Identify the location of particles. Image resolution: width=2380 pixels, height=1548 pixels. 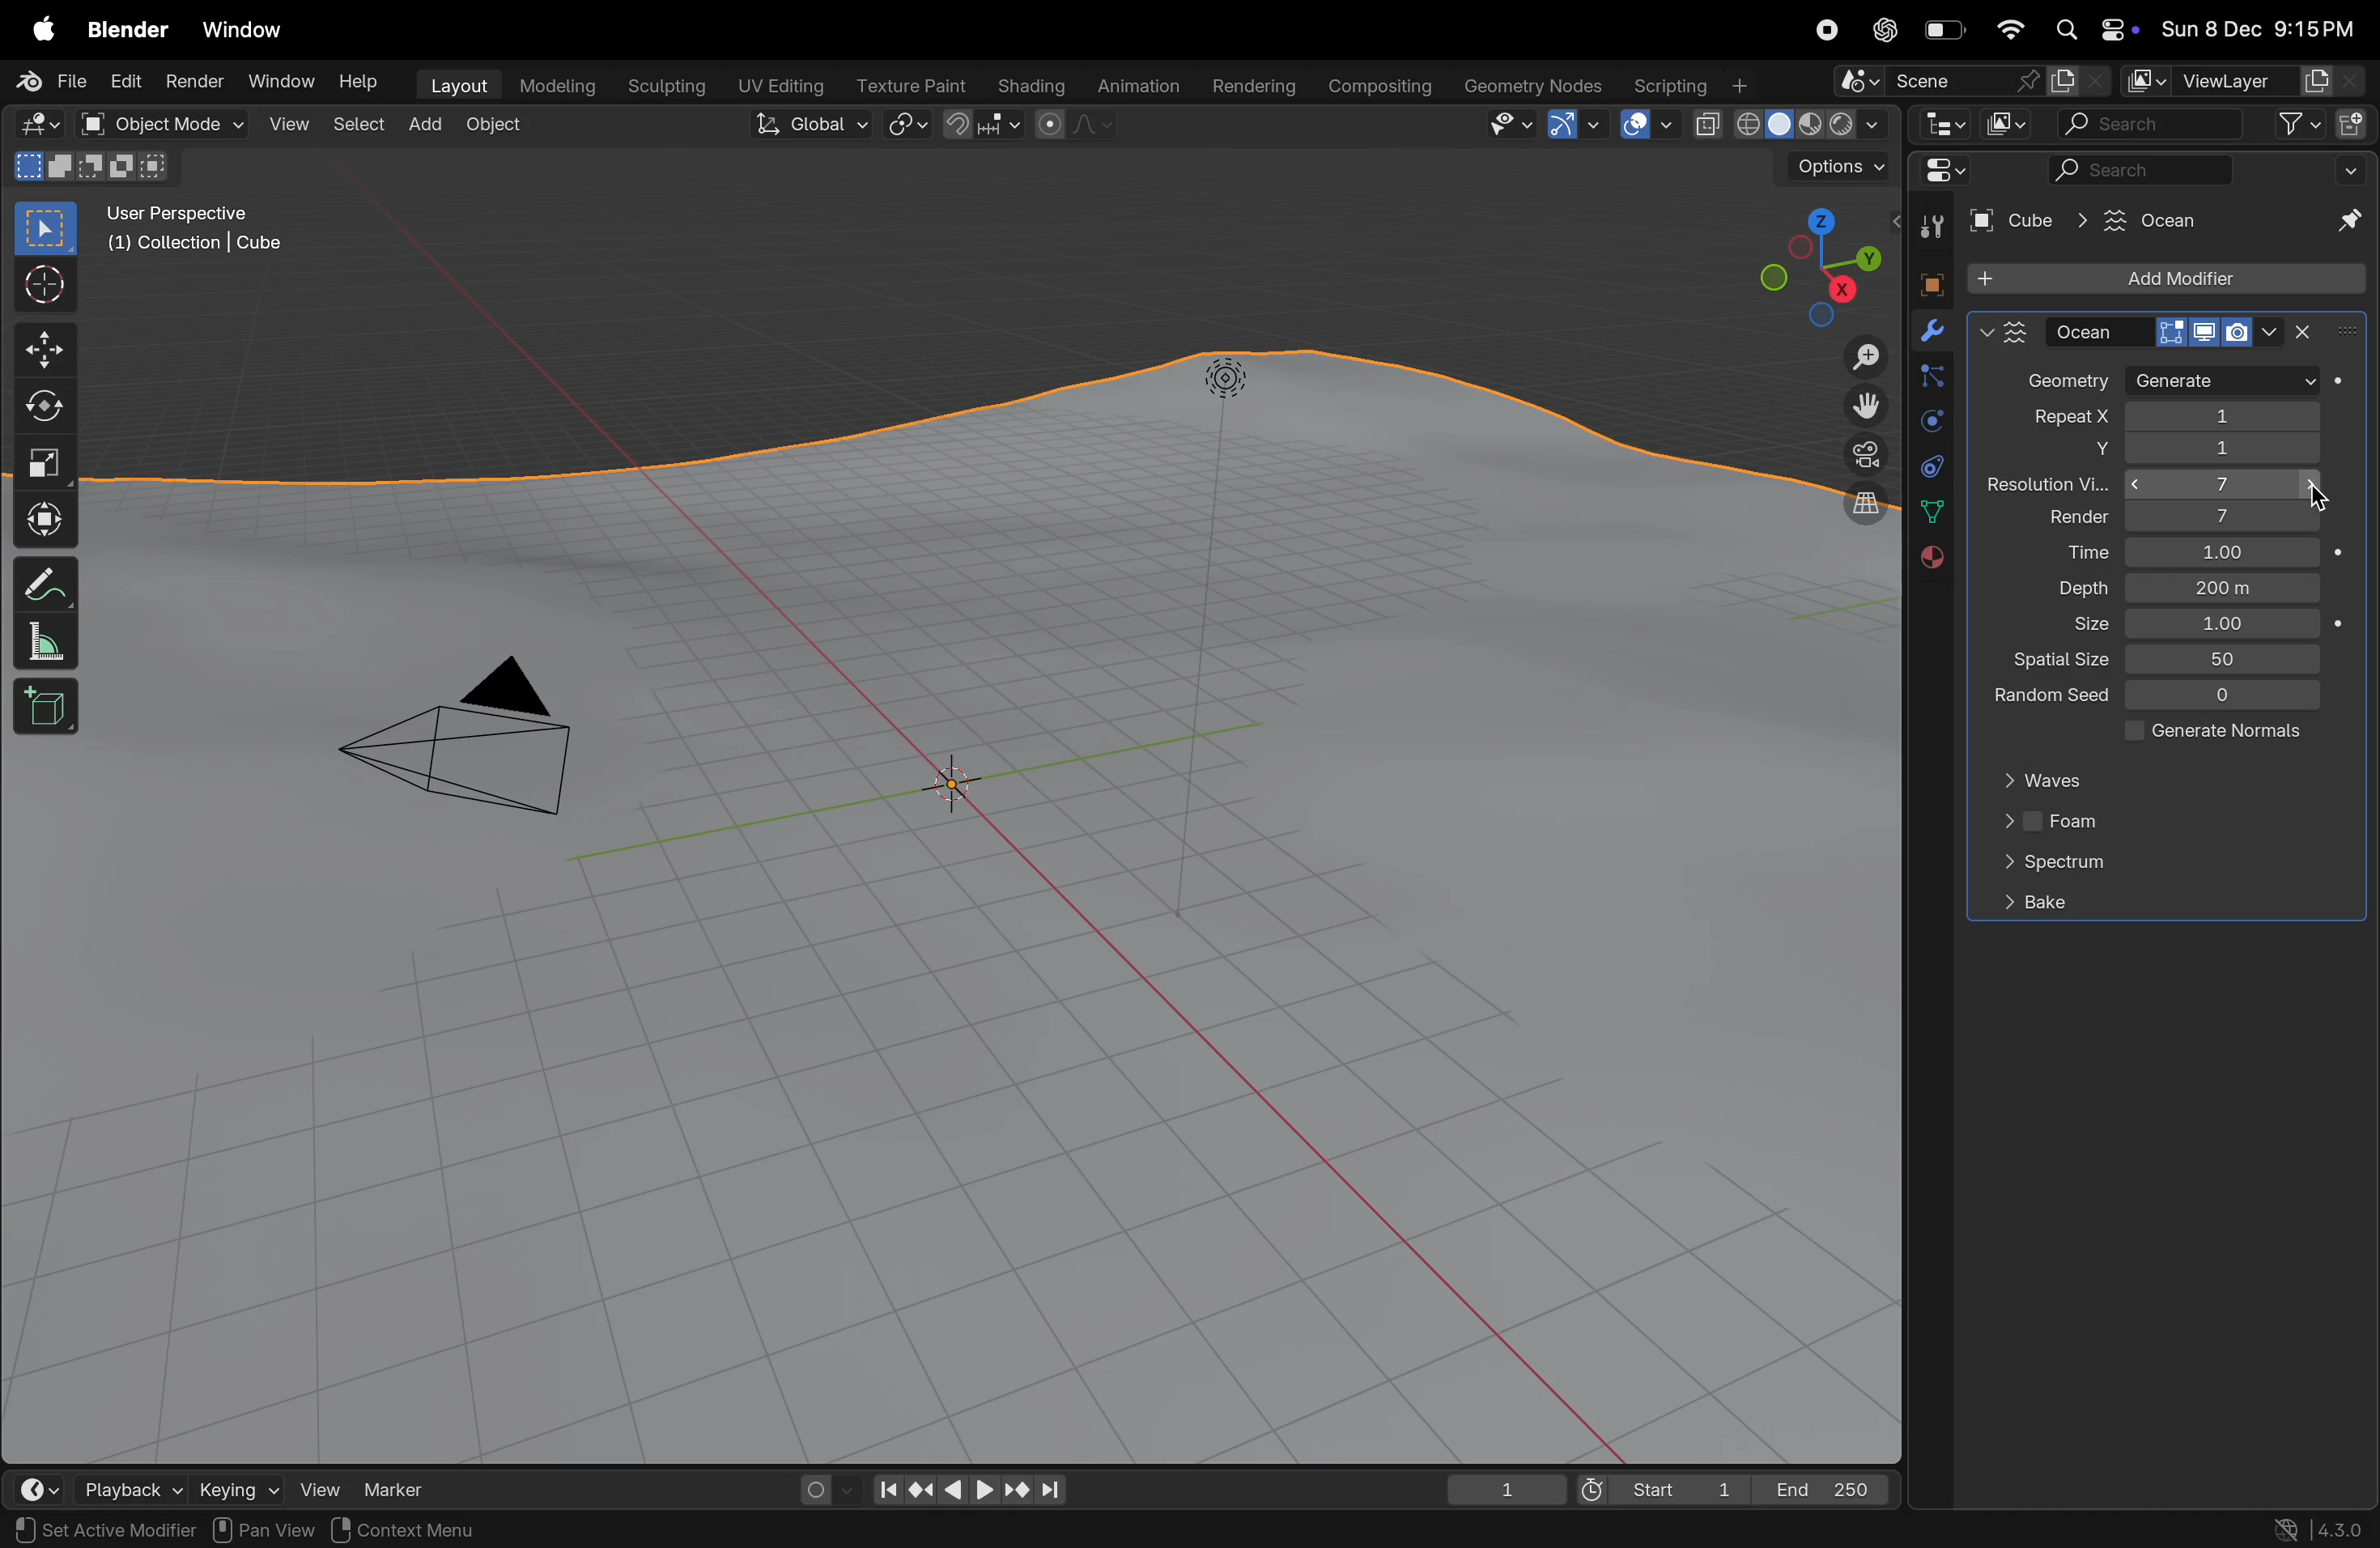
(1930, 380).